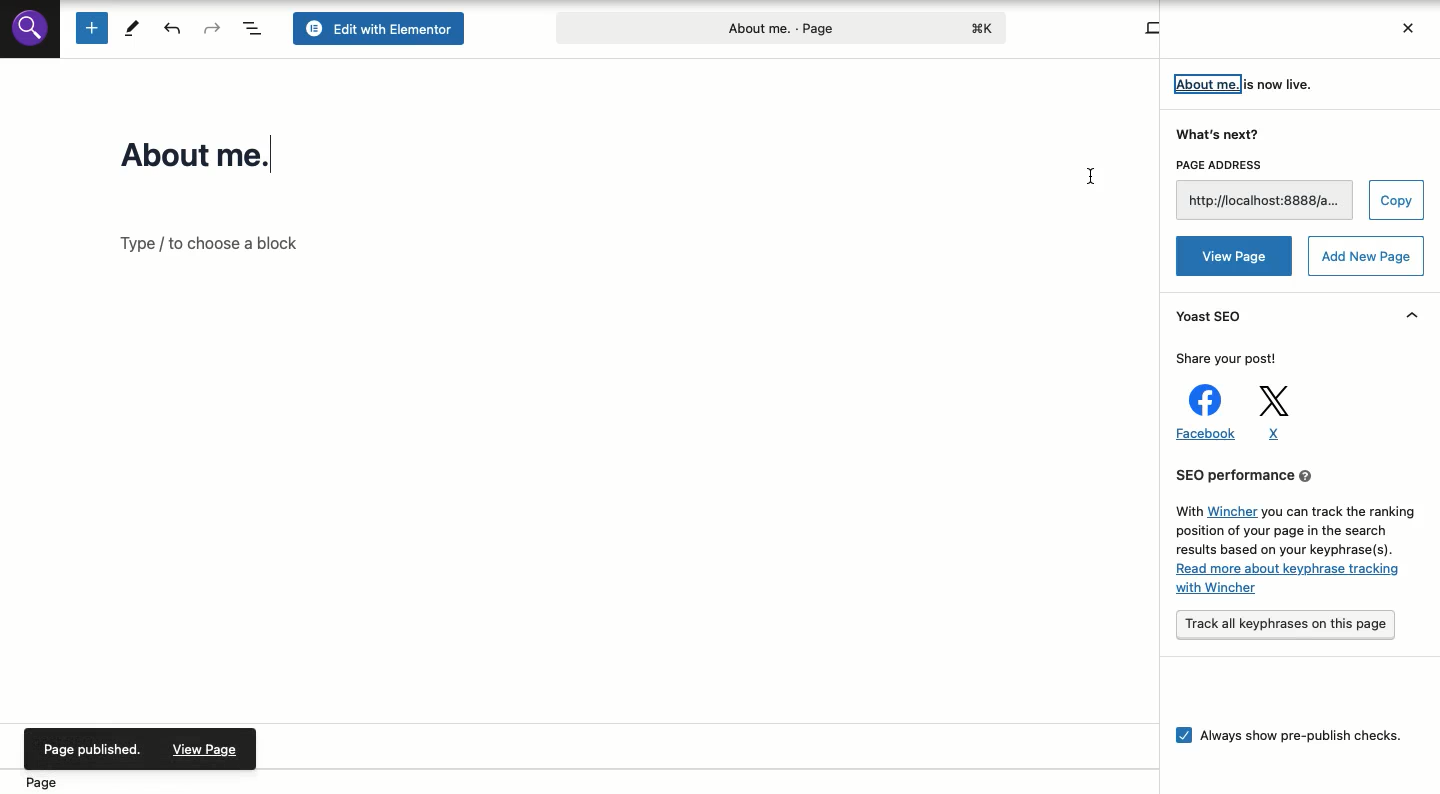 The image size is (1440, 794). I want to click on Search, so click(30, 27).